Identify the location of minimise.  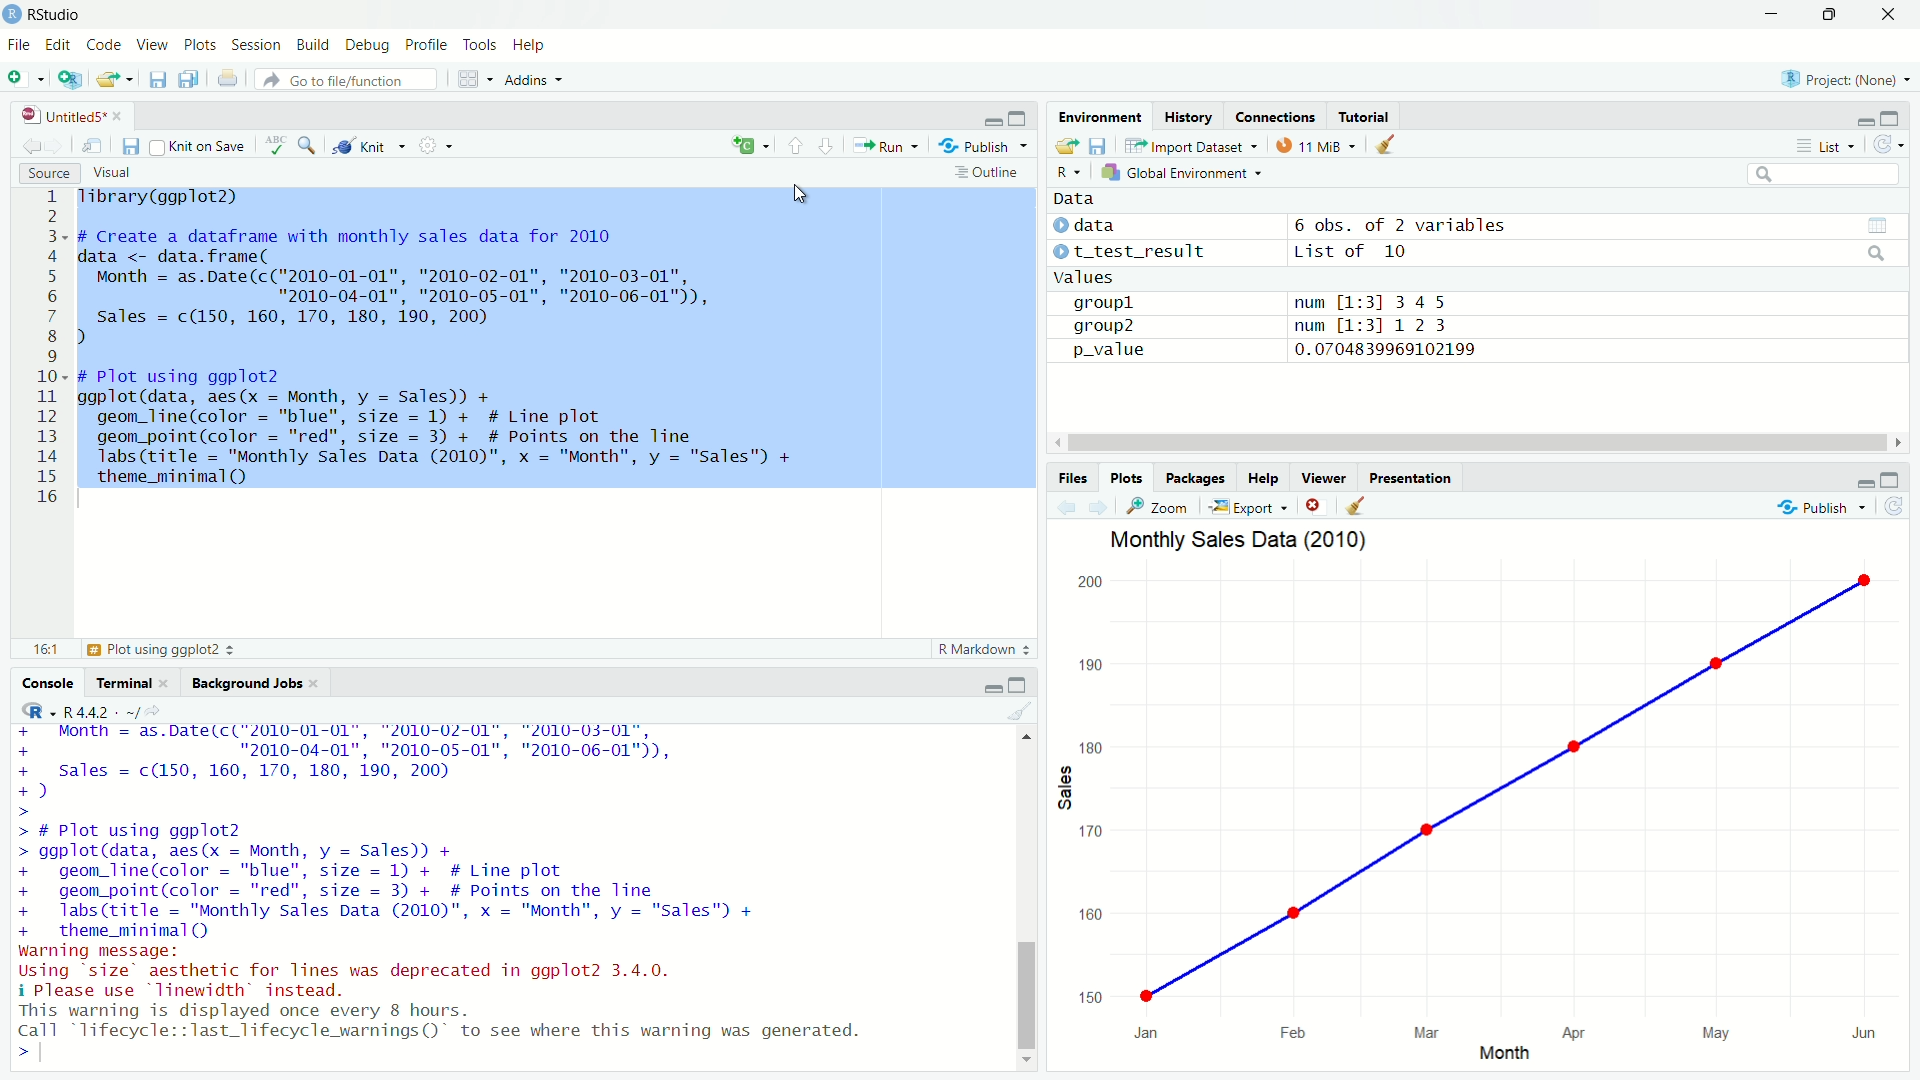
(1894, 479).